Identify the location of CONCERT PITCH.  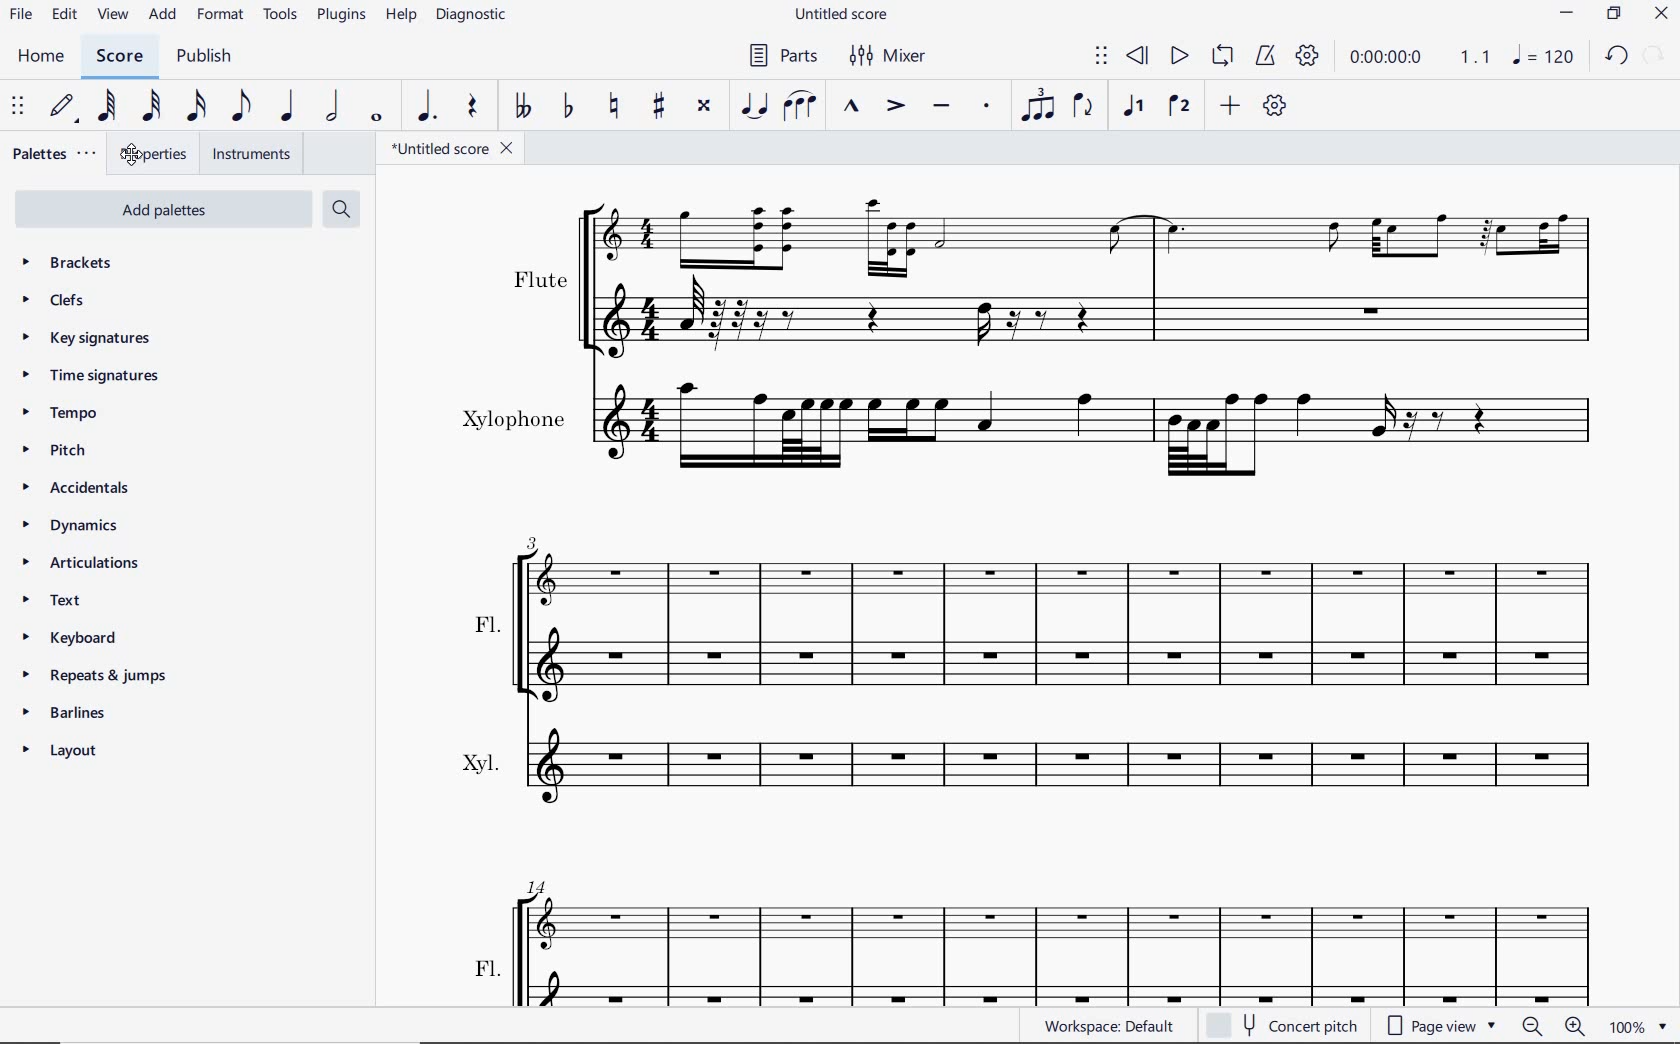
(1290, 1027).